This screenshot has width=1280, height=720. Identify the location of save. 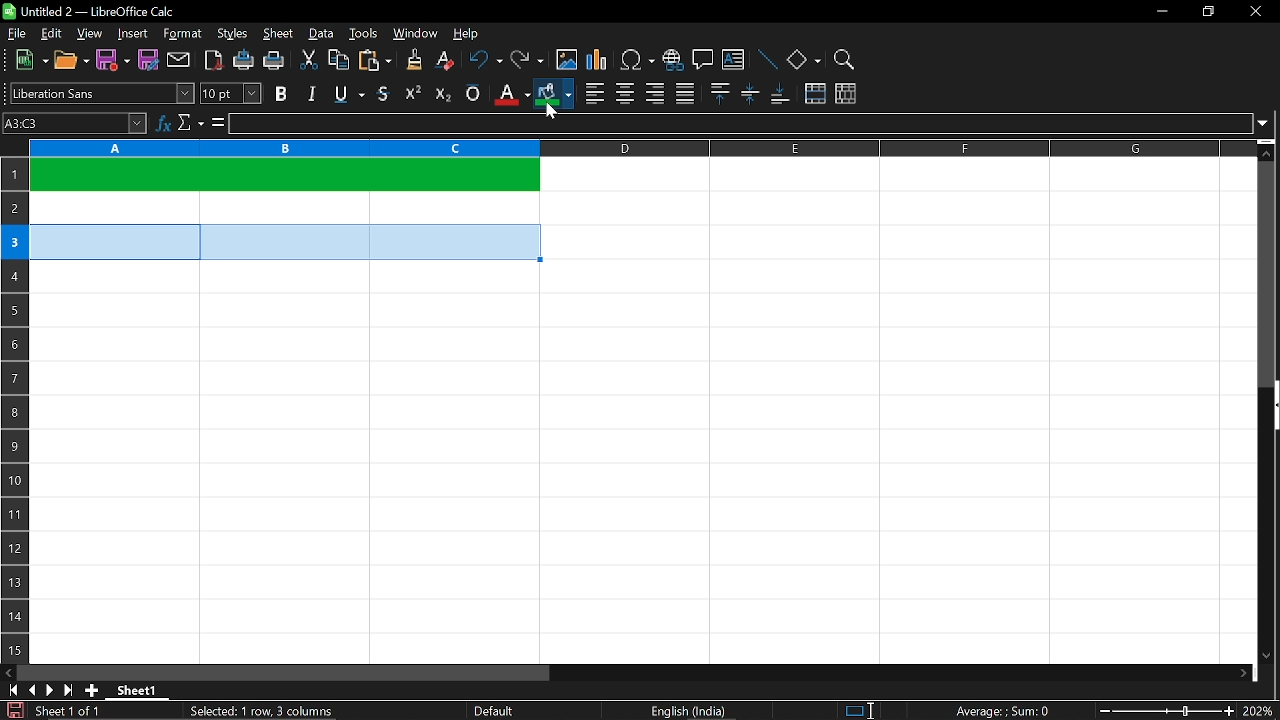
(113, 61).